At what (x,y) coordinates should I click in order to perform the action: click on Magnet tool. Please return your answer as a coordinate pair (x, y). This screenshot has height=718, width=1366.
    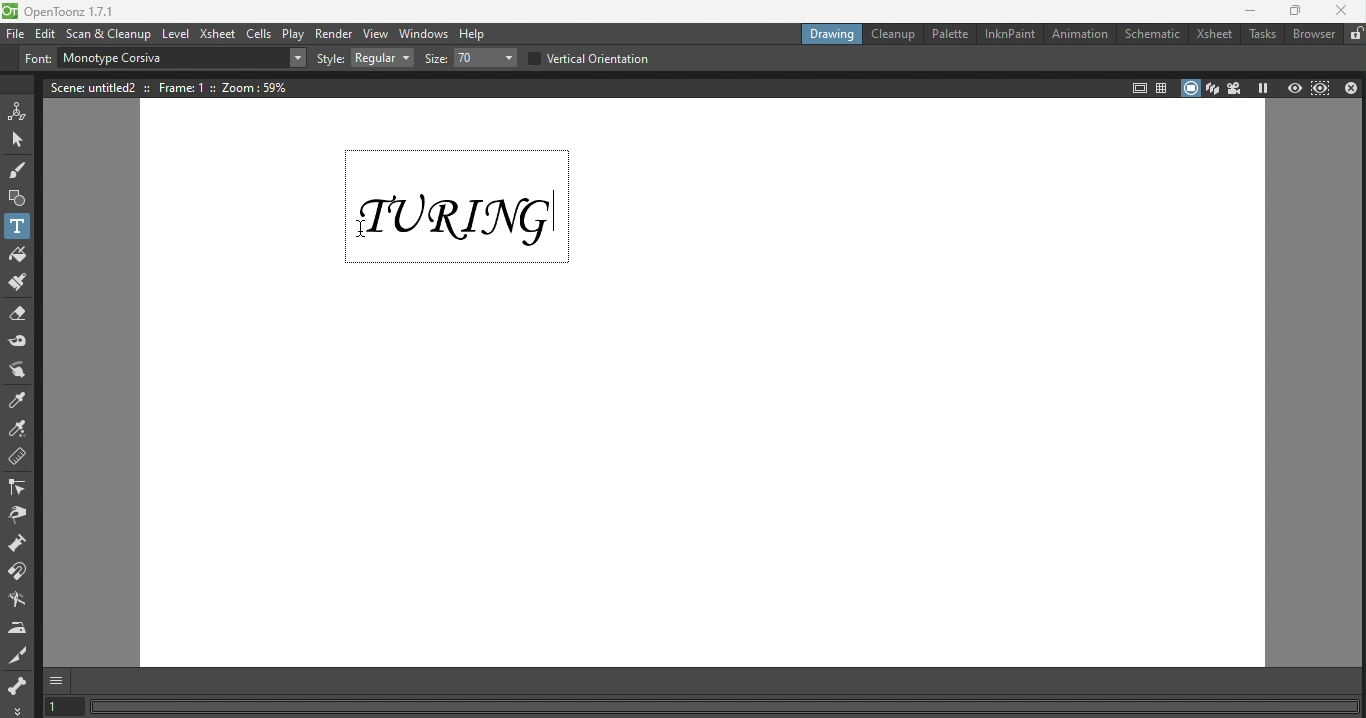
    Looking at the image, I should click on (20, 574).